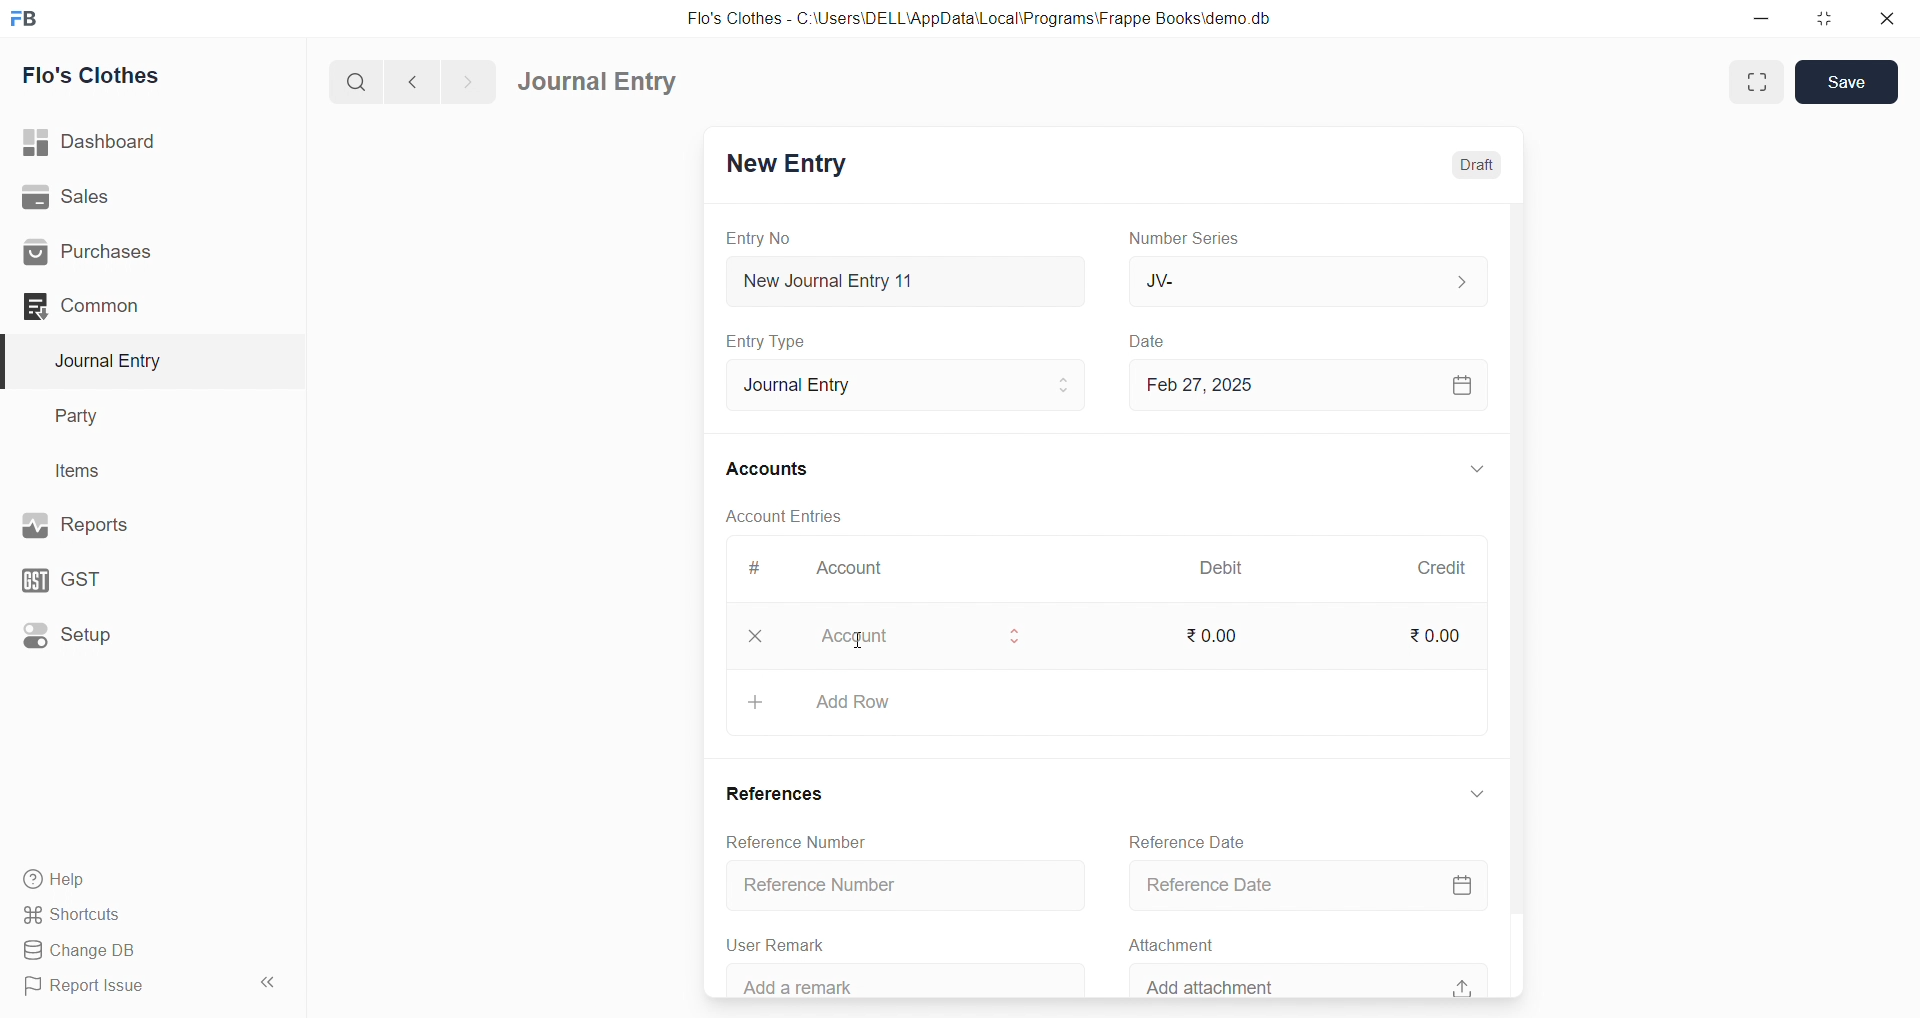 The image size is (1920, 1018). Describe the element at coordinates (768, 470) in the screenshot. I see `Accounts` at that location.